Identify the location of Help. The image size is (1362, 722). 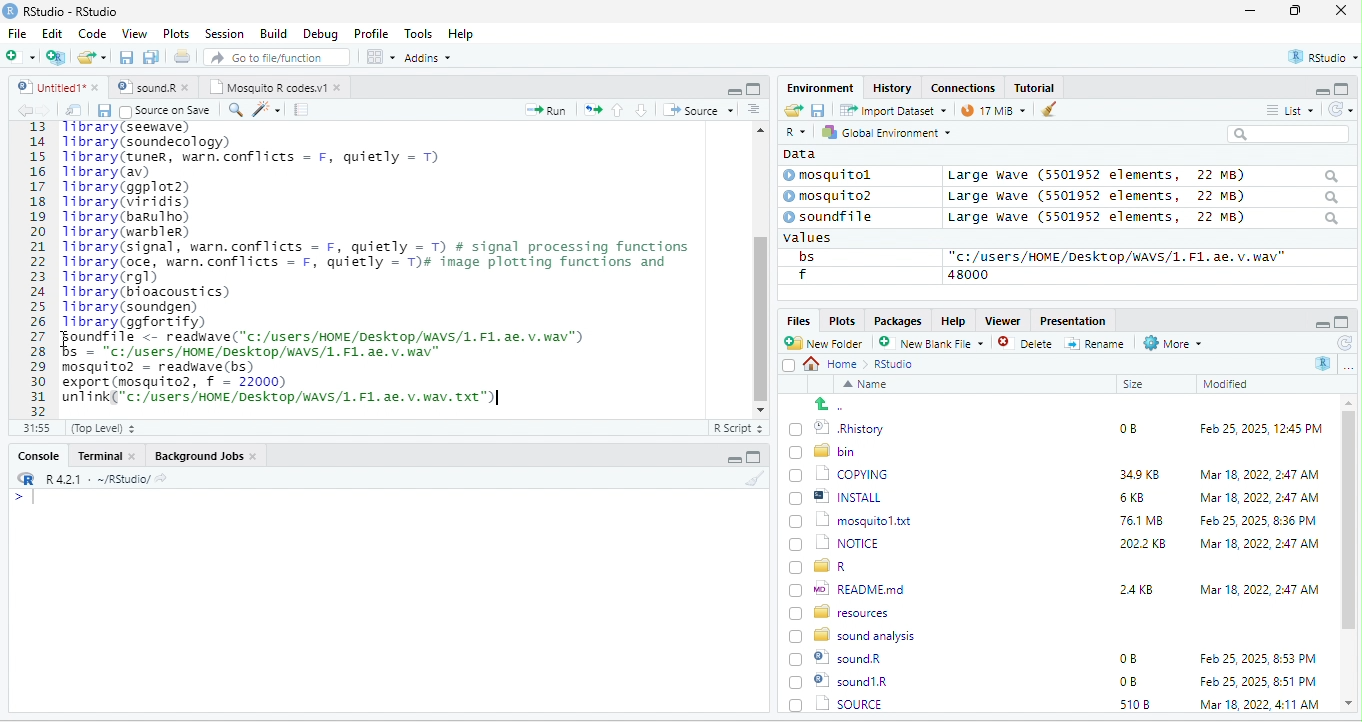
(462, 35).